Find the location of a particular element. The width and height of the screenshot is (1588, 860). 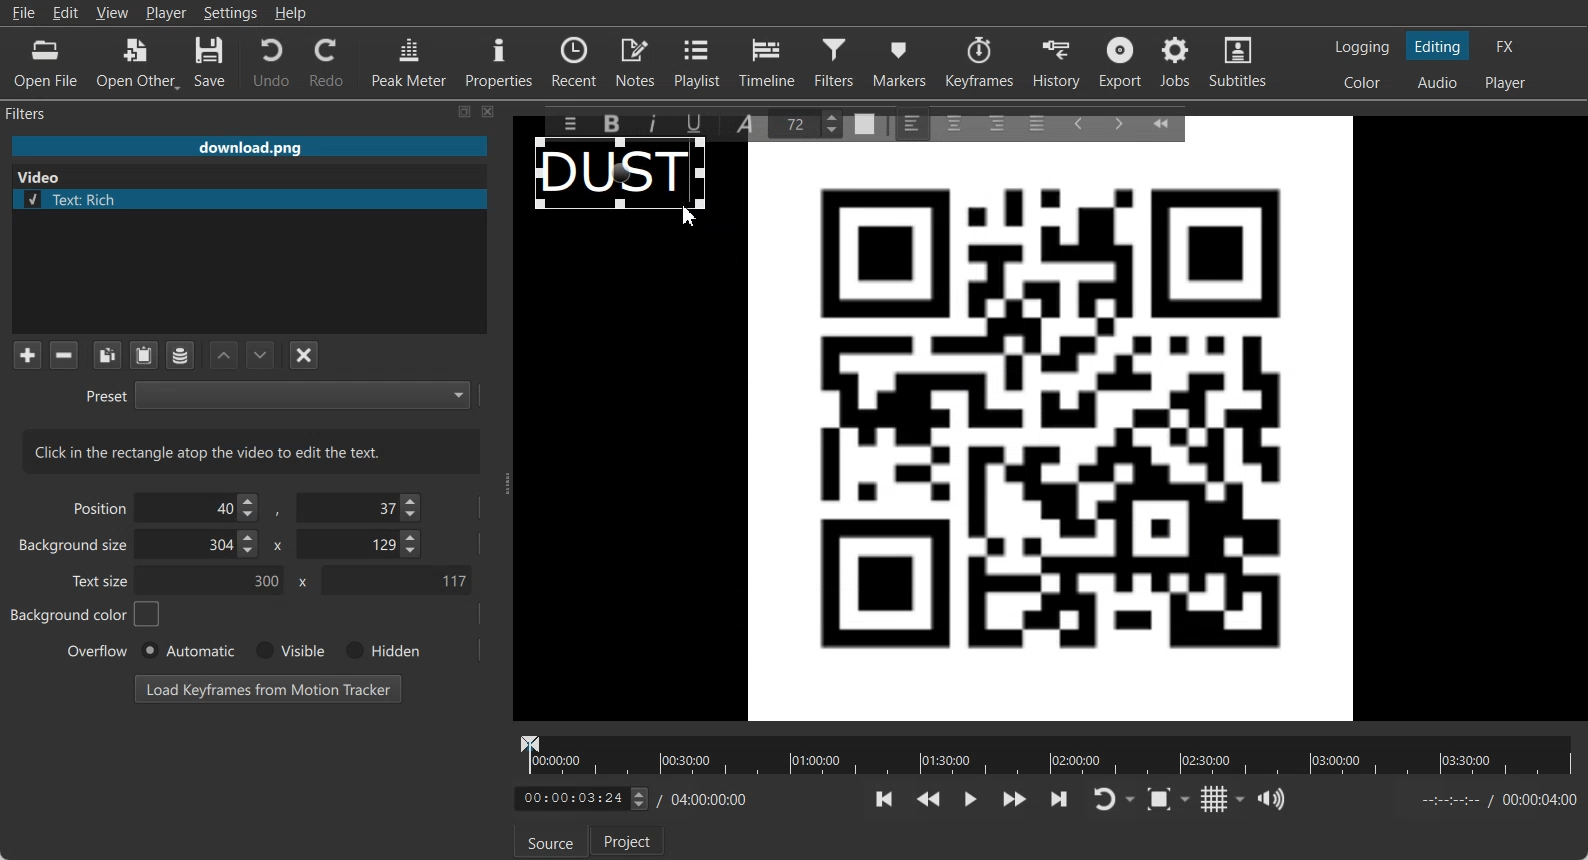

Text is located at coordinates (252, 451).